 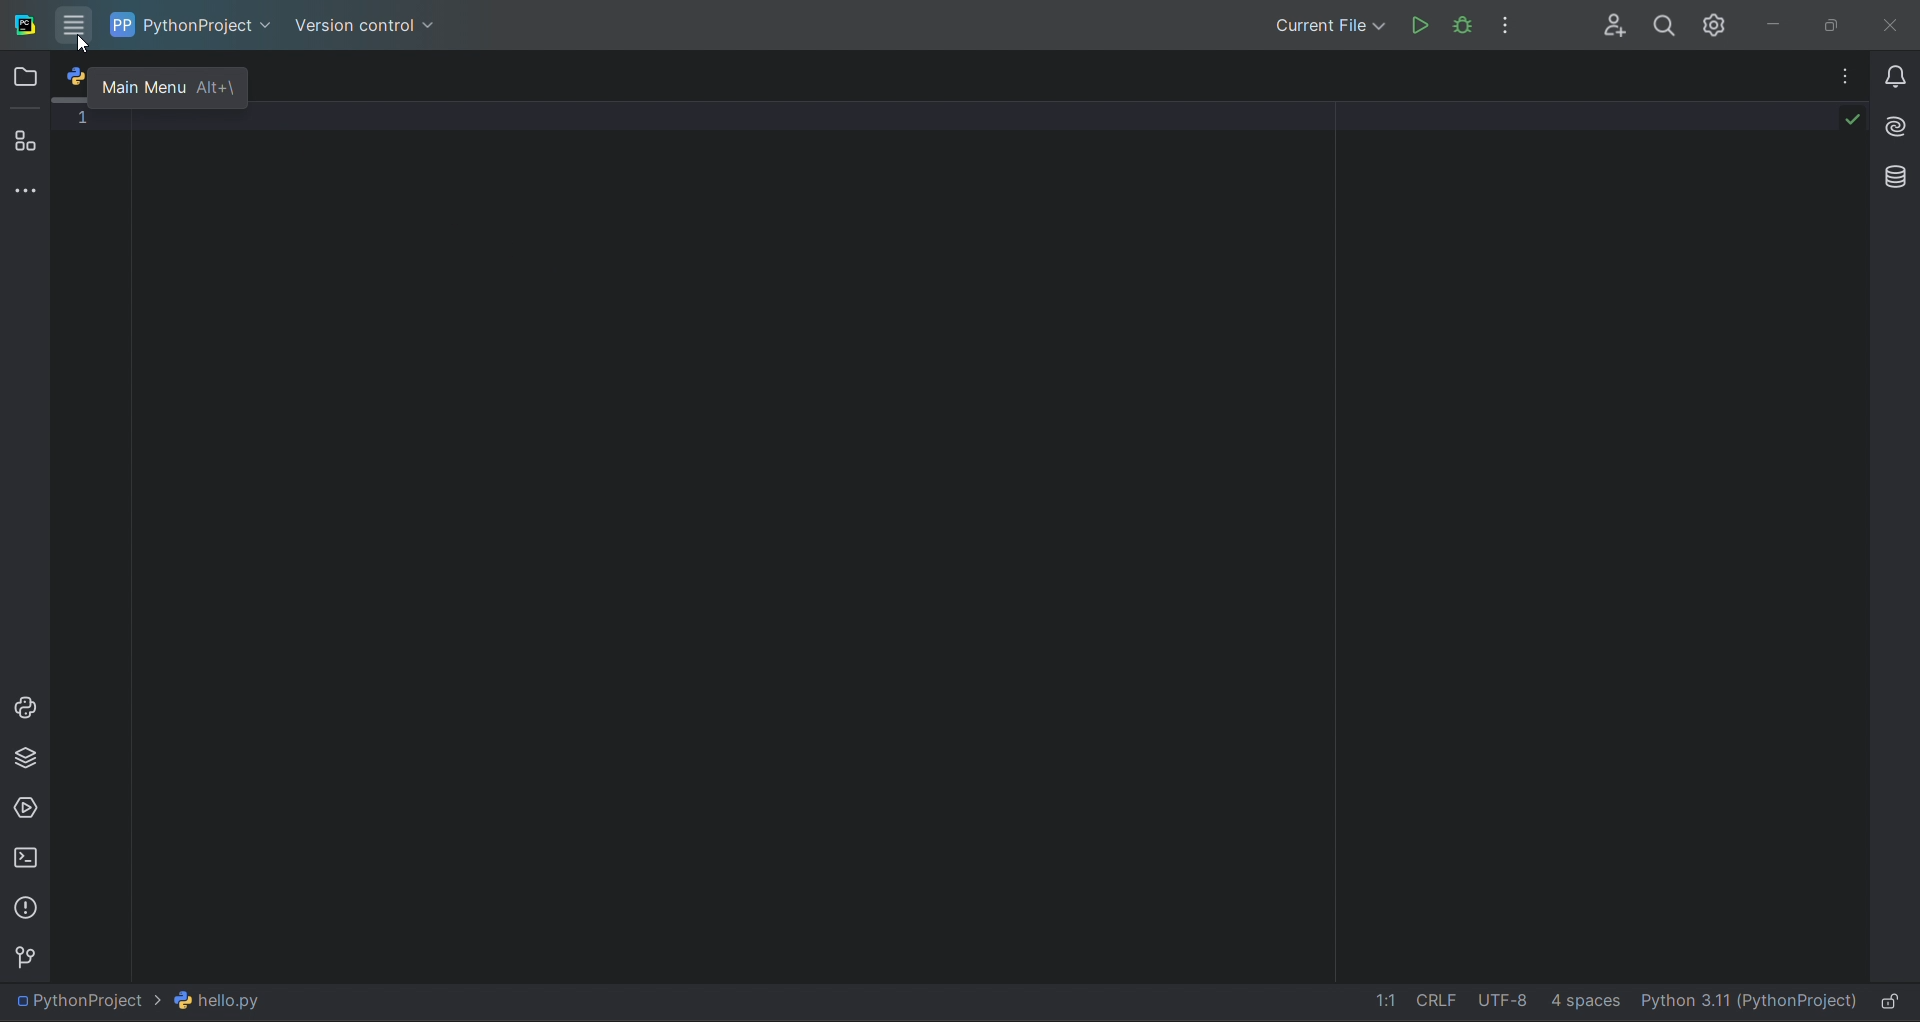 What do you see at coordinates (1747, 1004) in the screenshot?
I see `interpreter` at bounding box center [1747, 1004].